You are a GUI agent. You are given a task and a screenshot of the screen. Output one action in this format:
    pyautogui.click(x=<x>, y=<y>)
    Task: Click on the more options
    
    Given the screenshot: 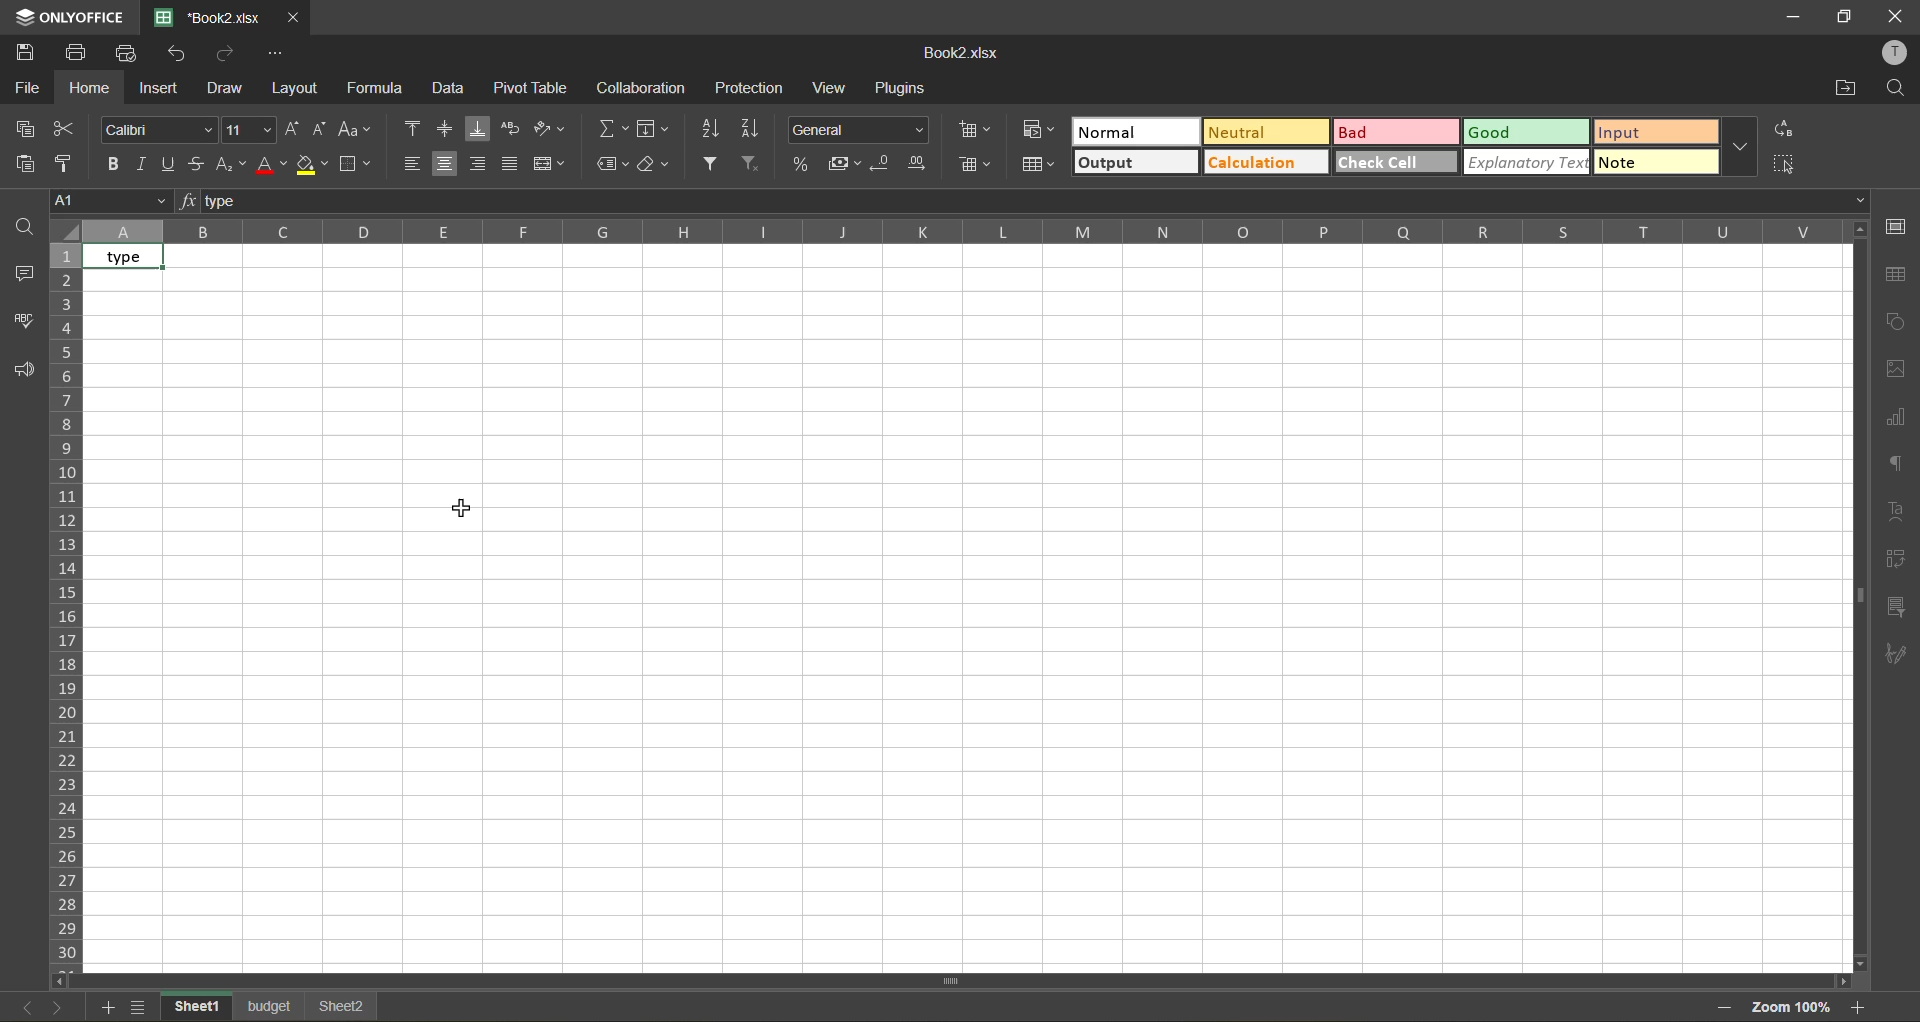 What is the action you would take?
    pyautogui.click(x=1743, y=148)
    